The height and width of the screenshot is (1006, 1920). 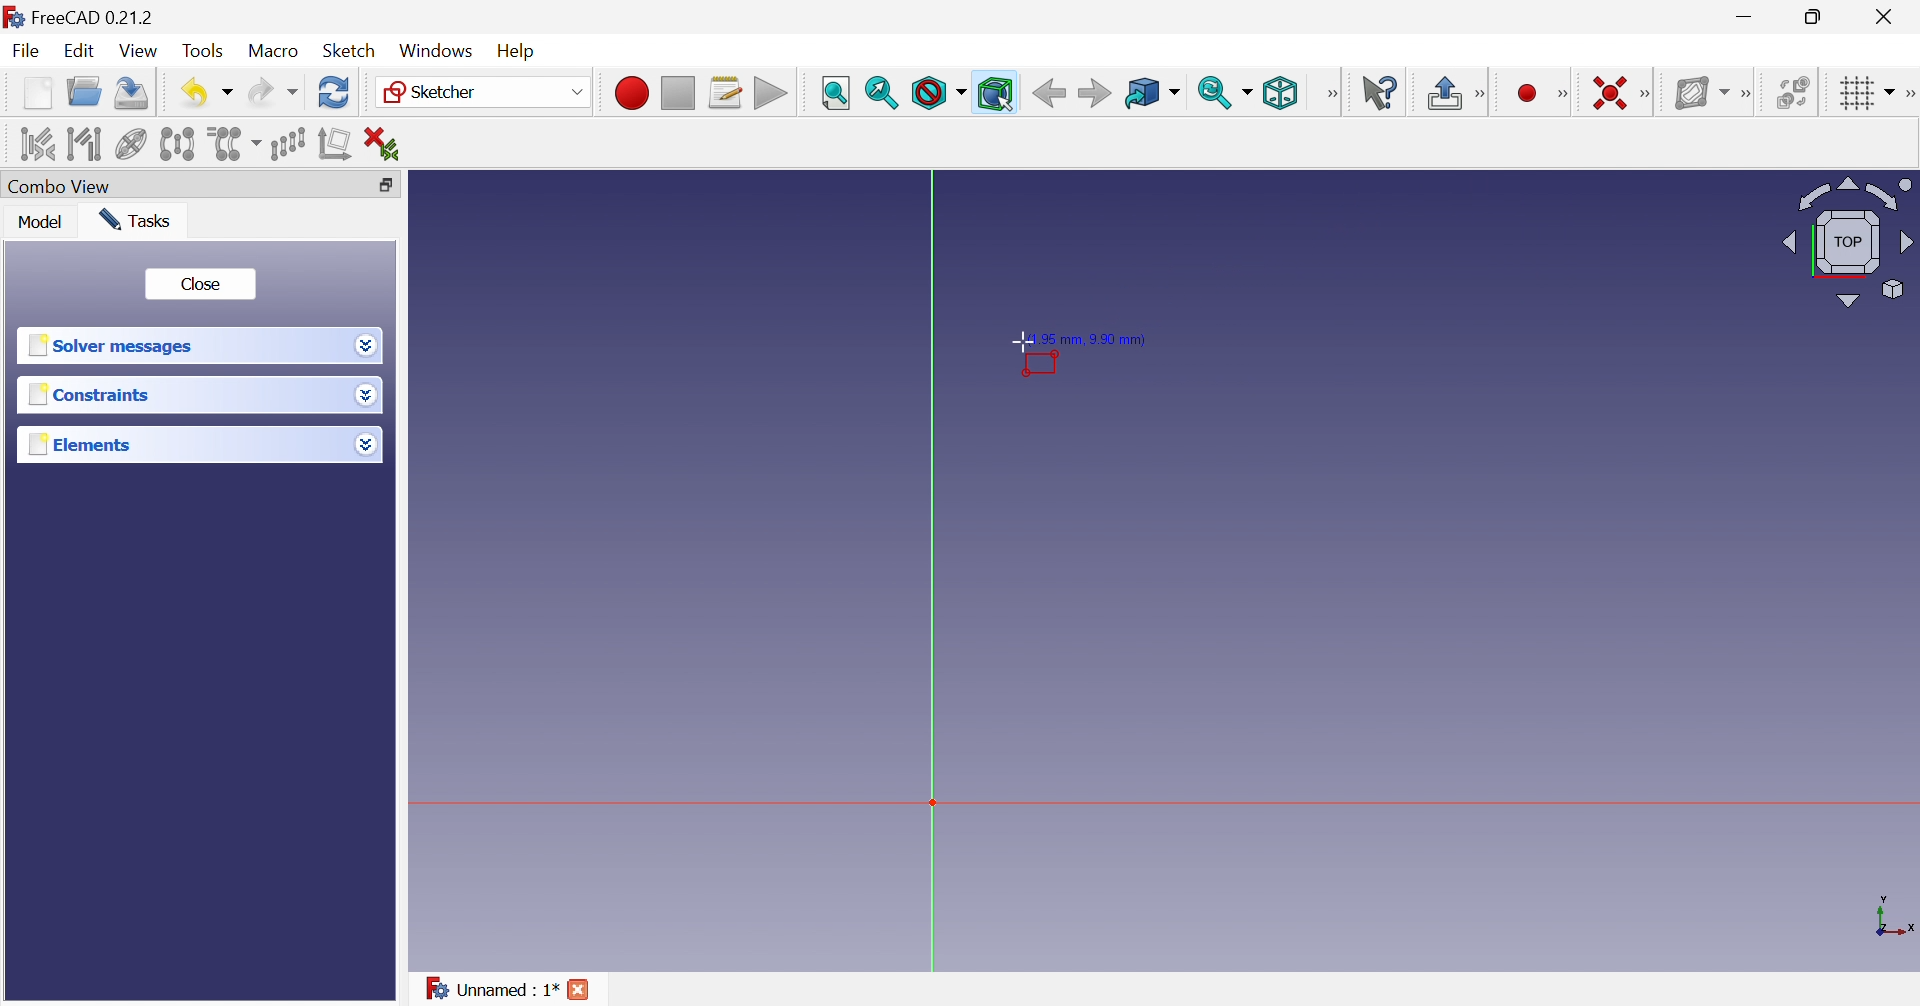 I want to click on Macro recording..., so click(x=633, y=94).